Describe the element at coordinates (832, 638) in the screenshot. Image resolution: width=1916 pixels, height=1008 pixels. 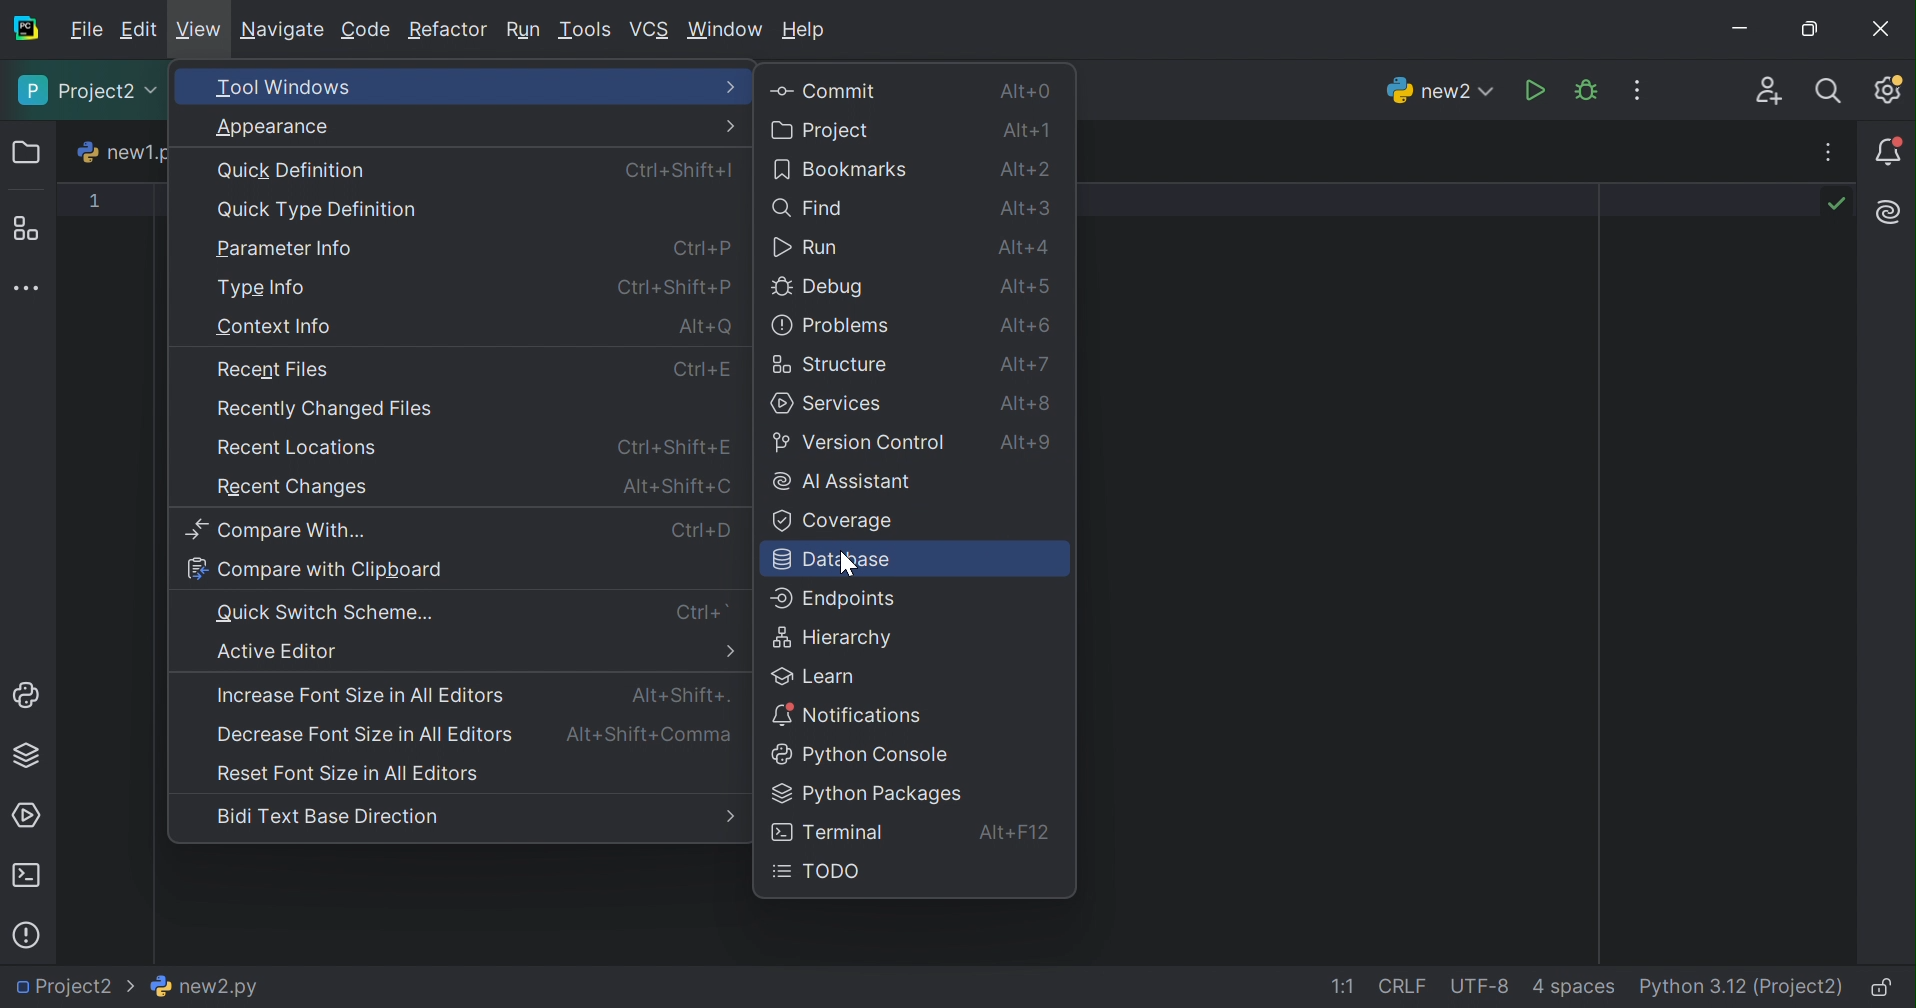
I see `Hierarchy` at that location.